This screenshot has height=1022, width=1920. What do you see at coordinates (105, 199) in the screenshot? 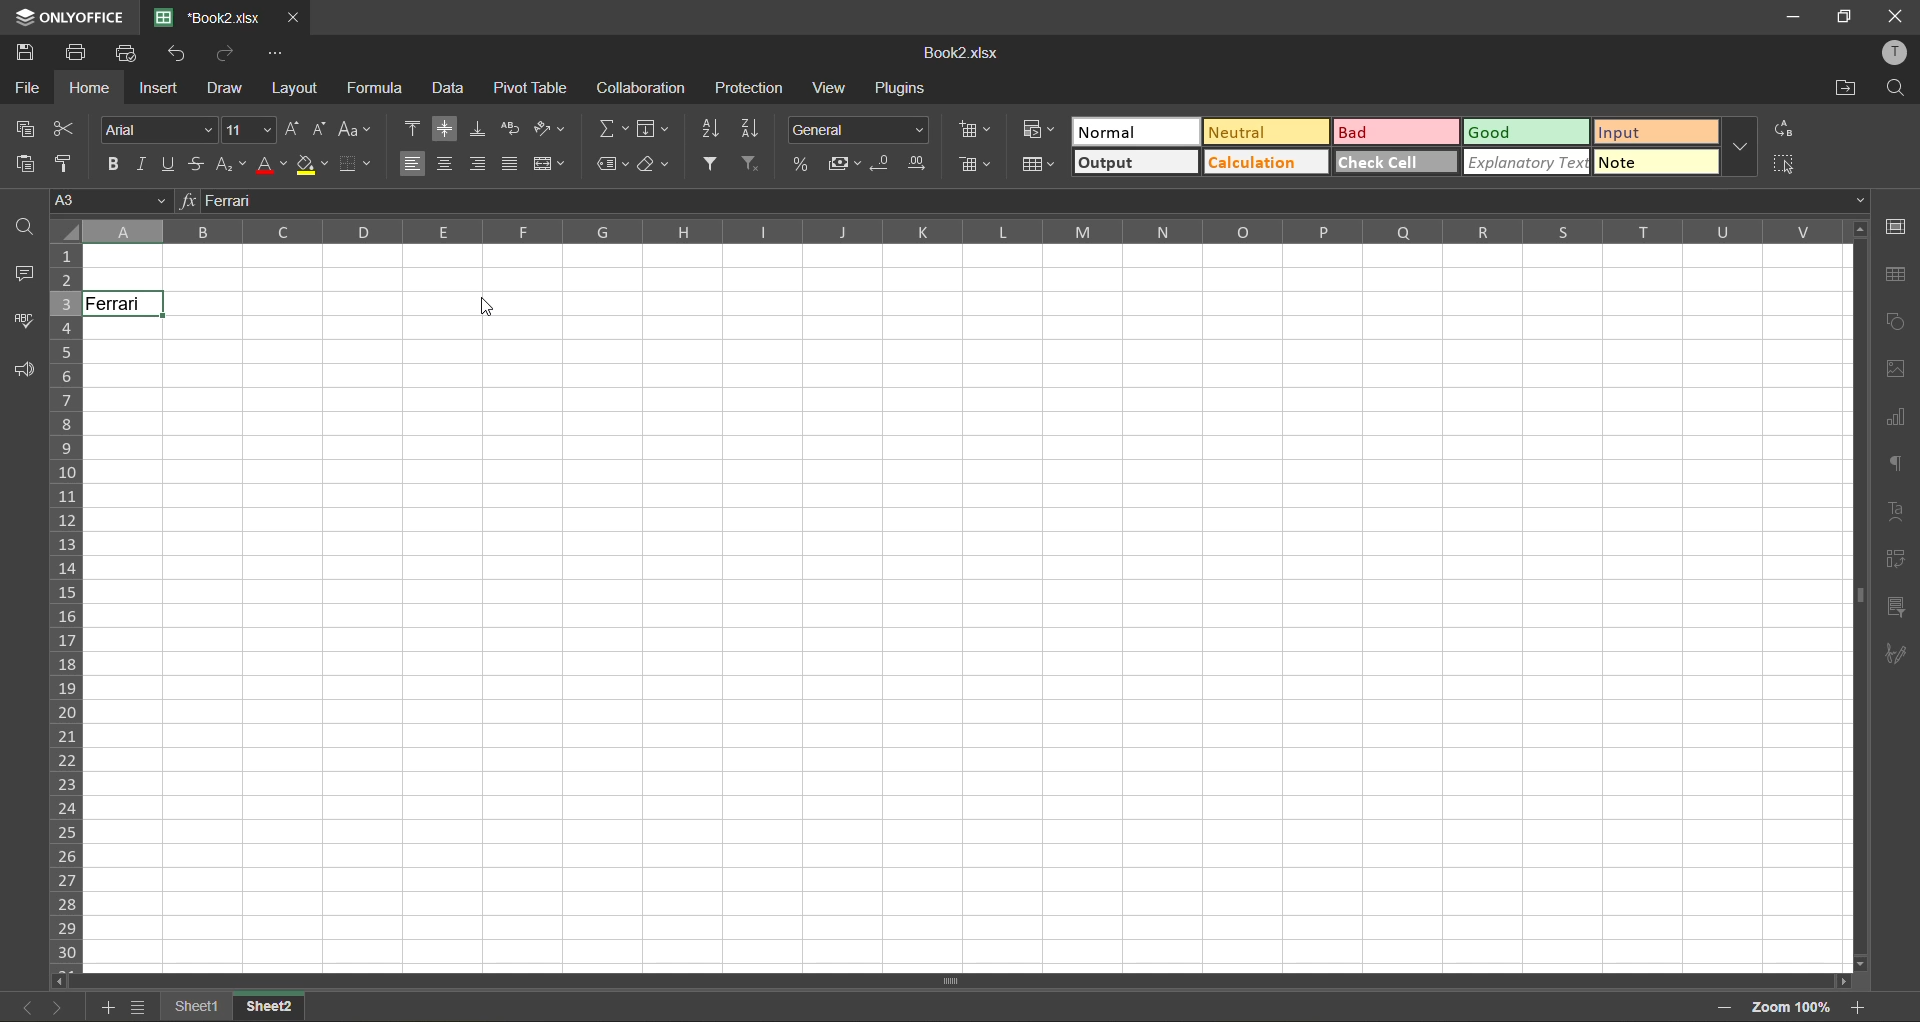
I see `cell address` at bounding box center [105, 199].